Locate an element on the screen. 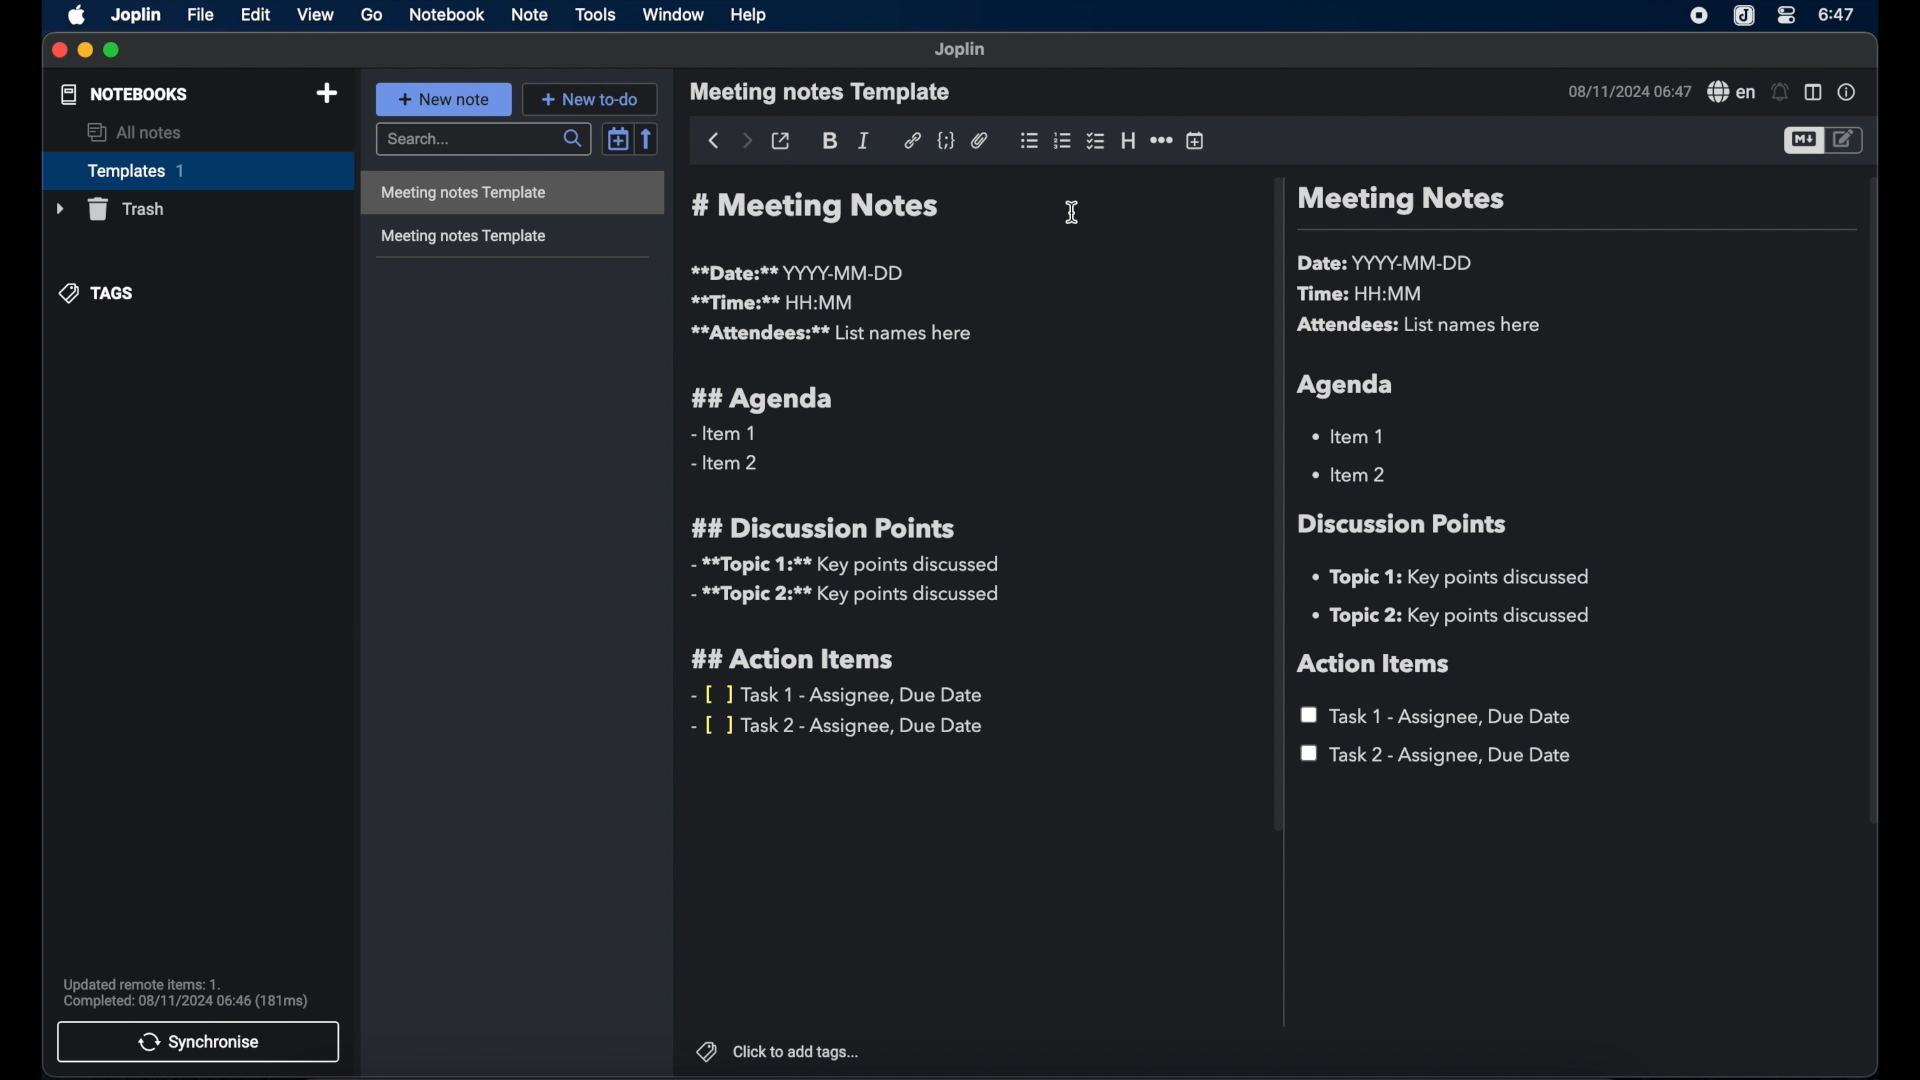 The image size is (1920, 1080). note is located at coordinates (529, 15).